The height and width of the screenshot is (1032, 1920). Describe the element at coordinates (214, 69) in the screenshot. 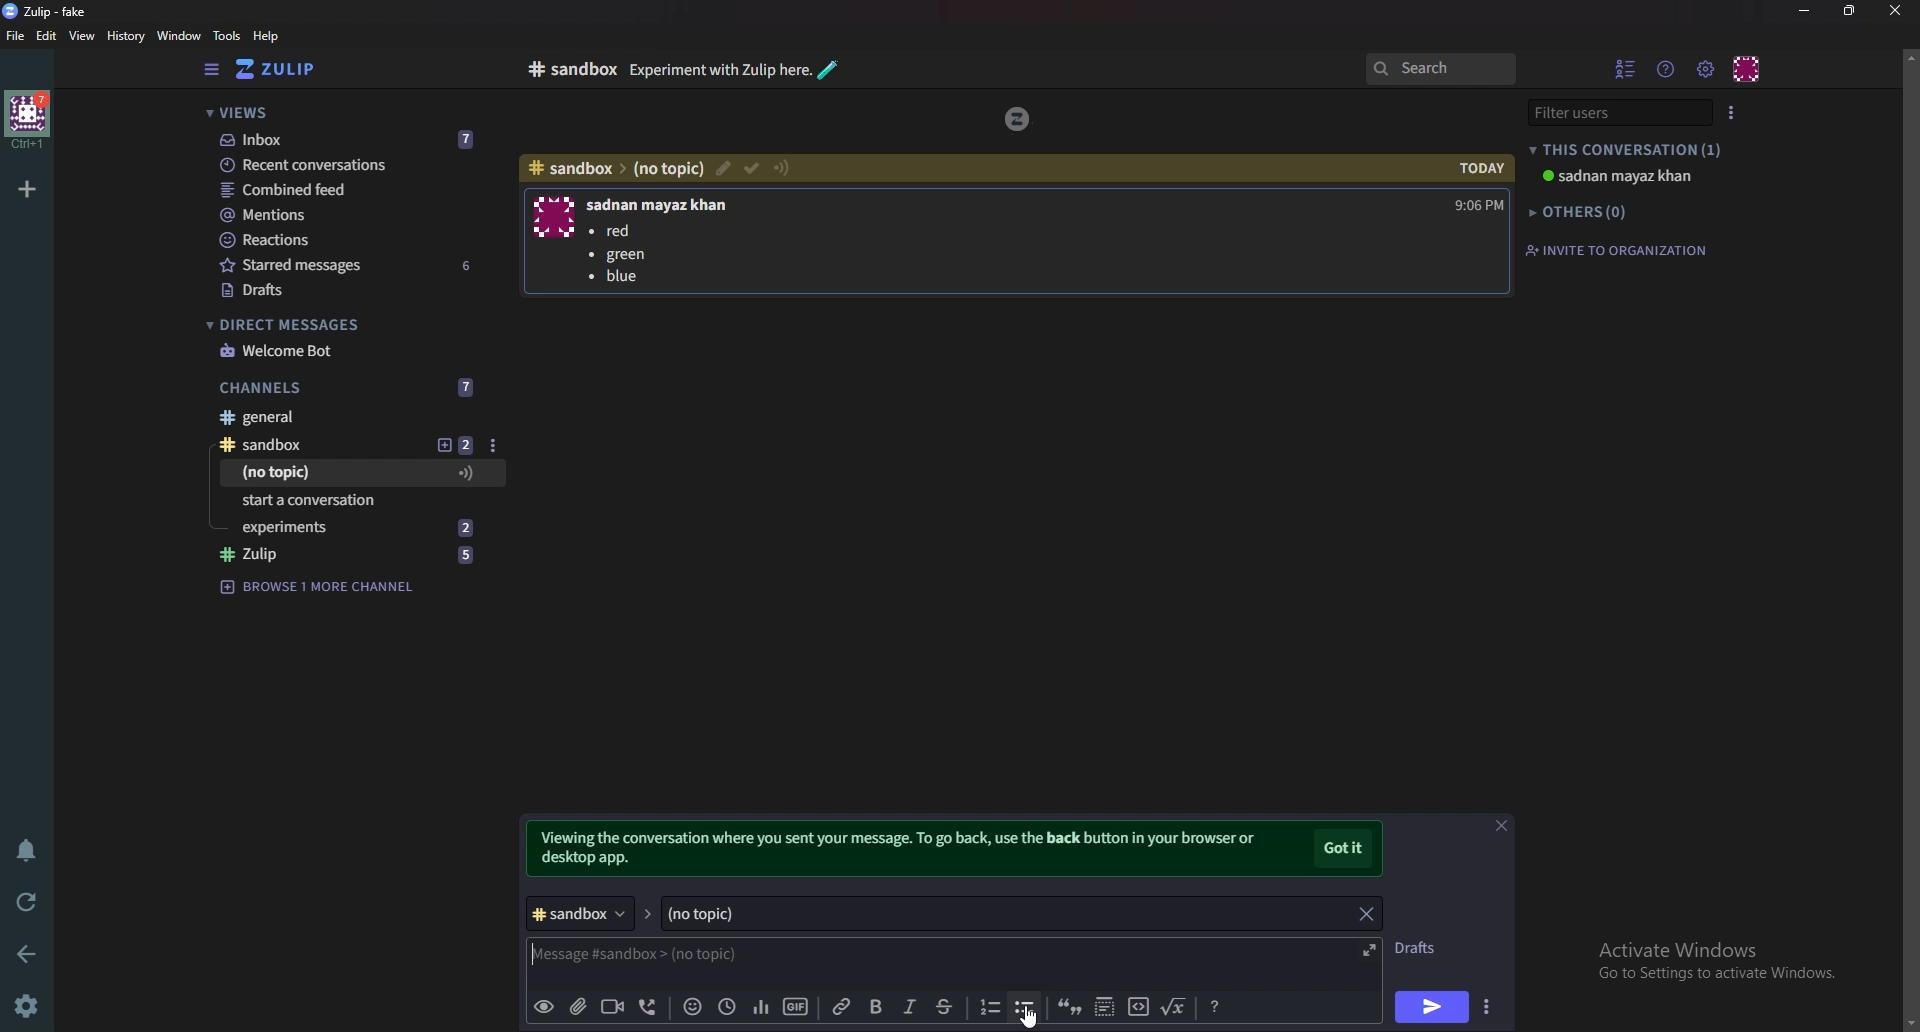

I see `Hide sidebar` at that location.